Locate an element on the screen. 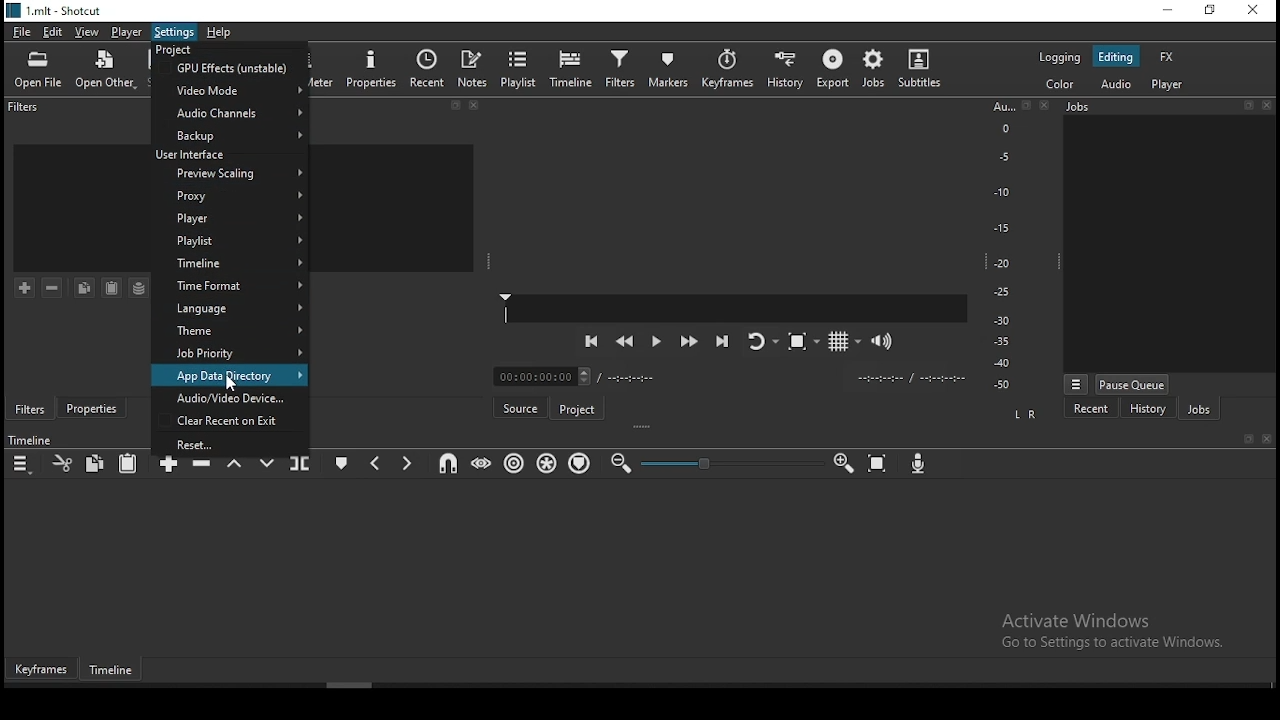 Image resolution: width=1280 pixels, height=720 pixels. Jobs is located at coordinates (1124, 110).